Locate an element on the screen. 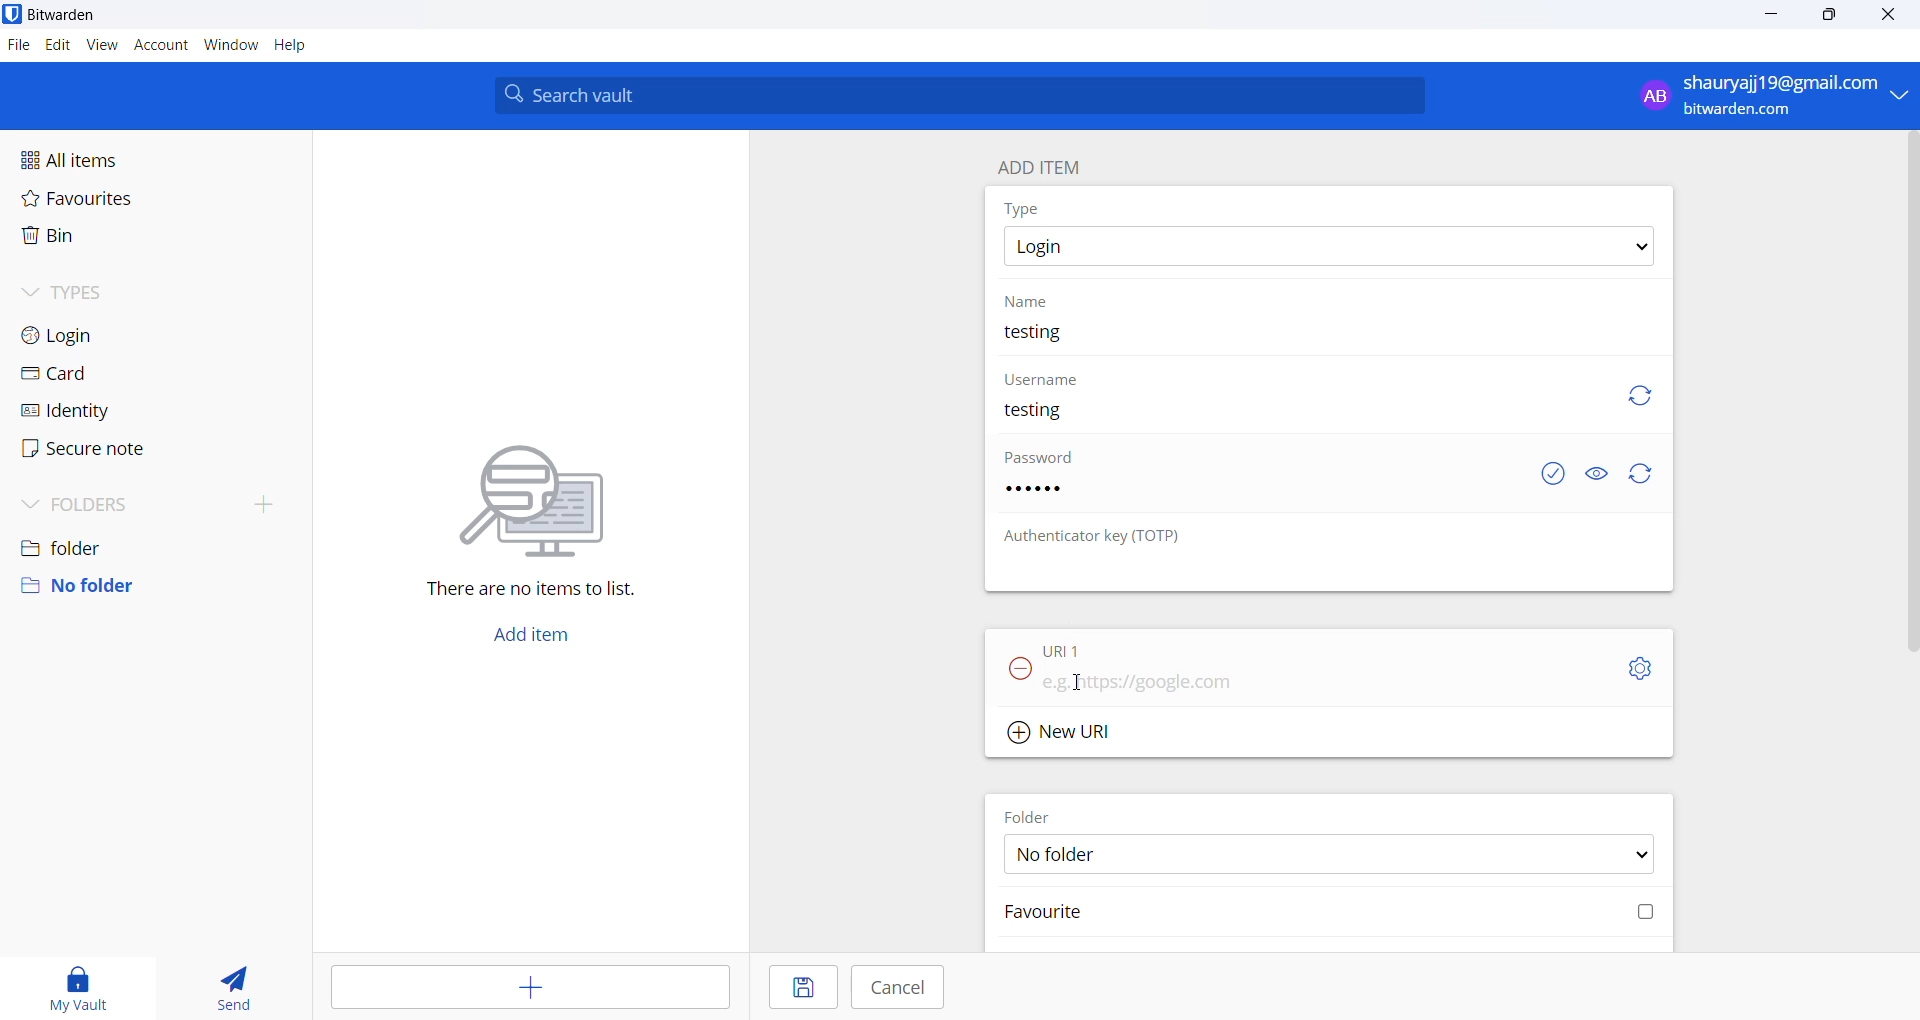  Add new URL is located at coordinates (1066, 732).